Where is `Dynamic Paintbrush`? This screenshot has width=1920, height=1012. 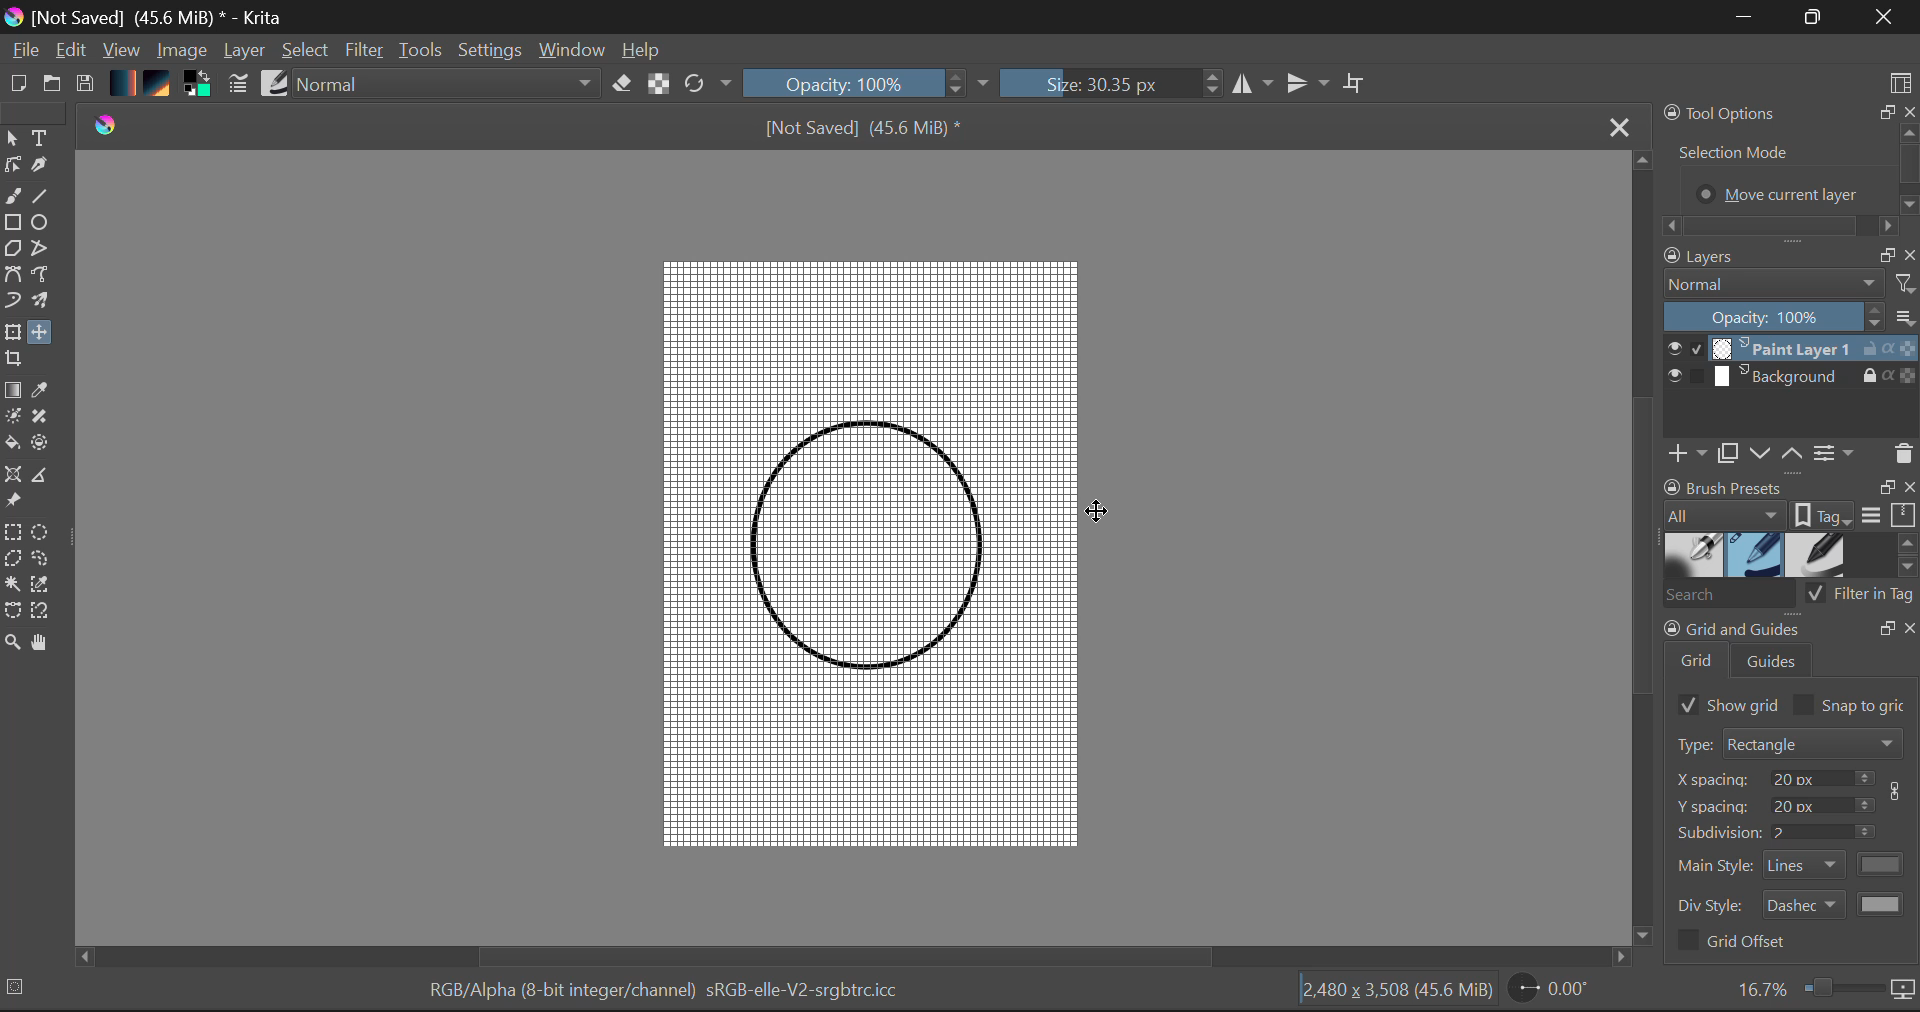
Dynamic Paintbrush is located at coordinates (12, 302).